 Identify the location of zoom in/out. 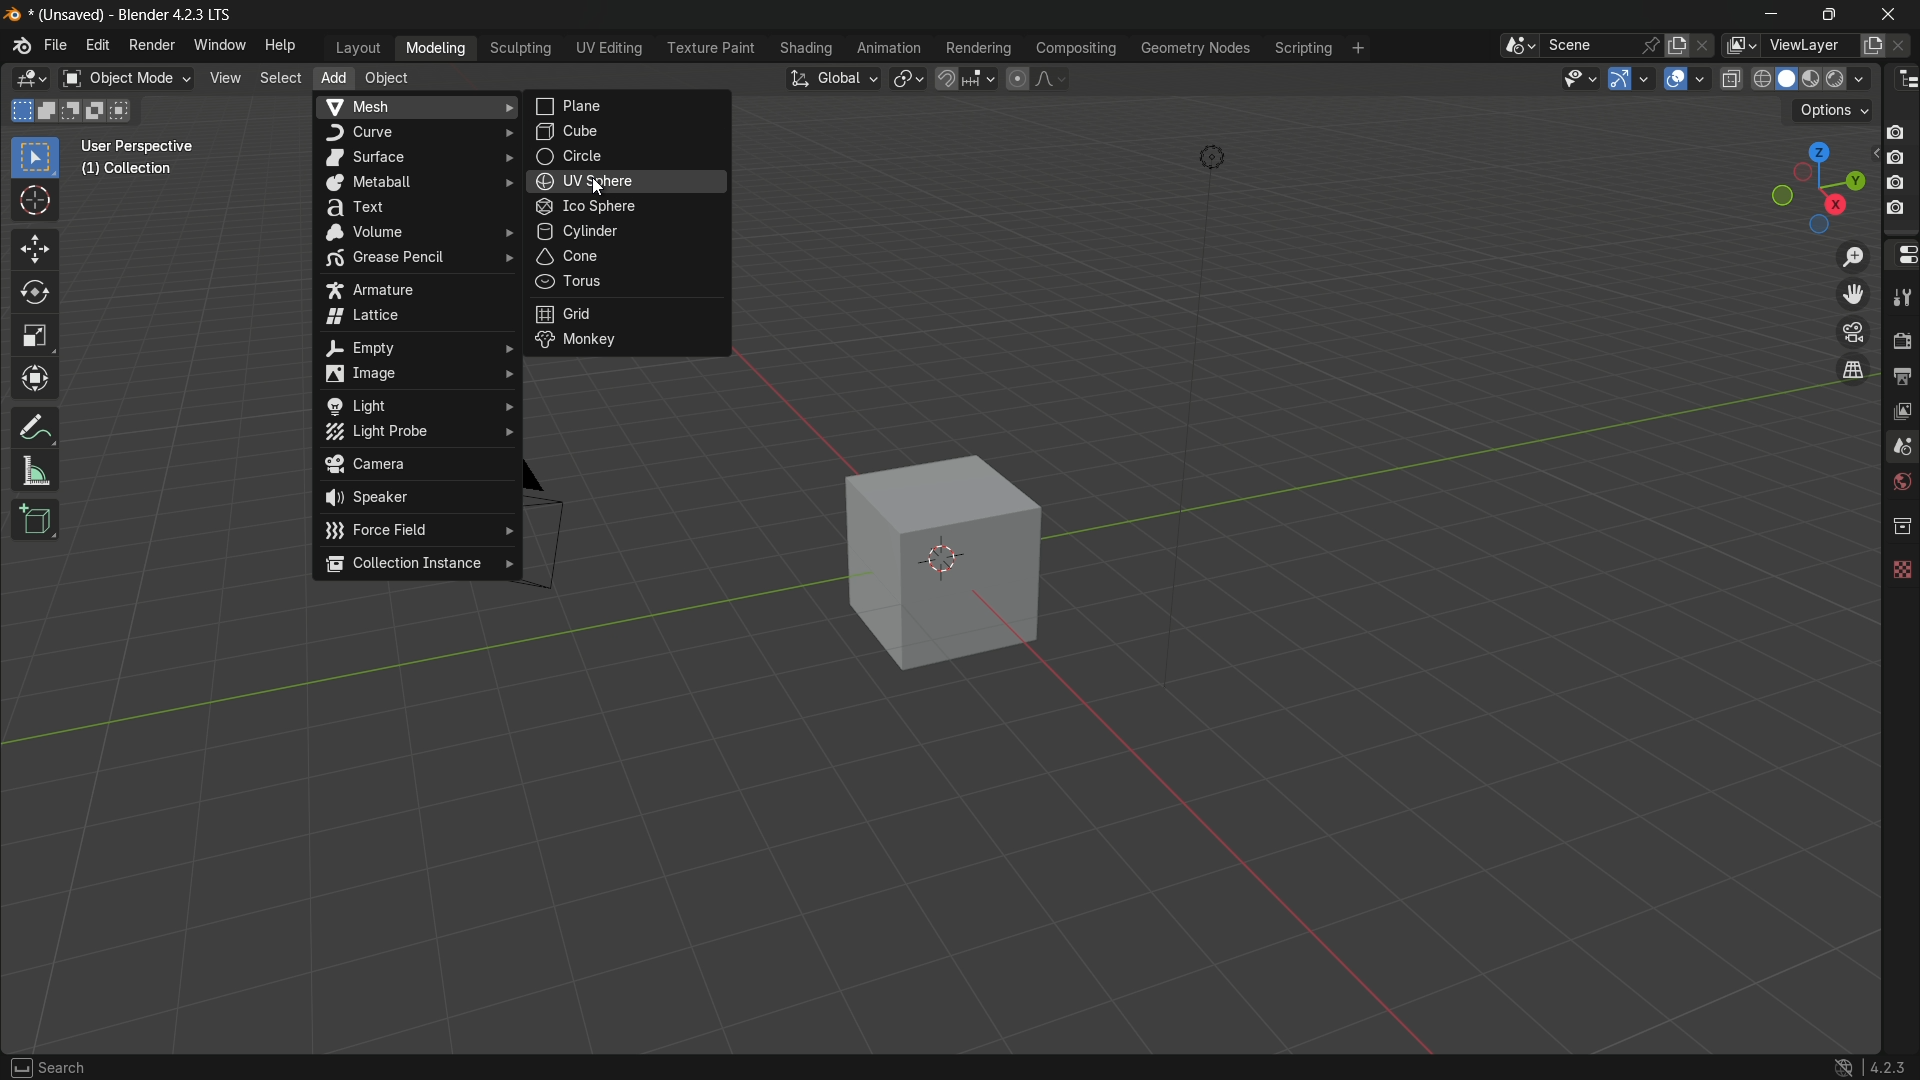
(1850, 254).